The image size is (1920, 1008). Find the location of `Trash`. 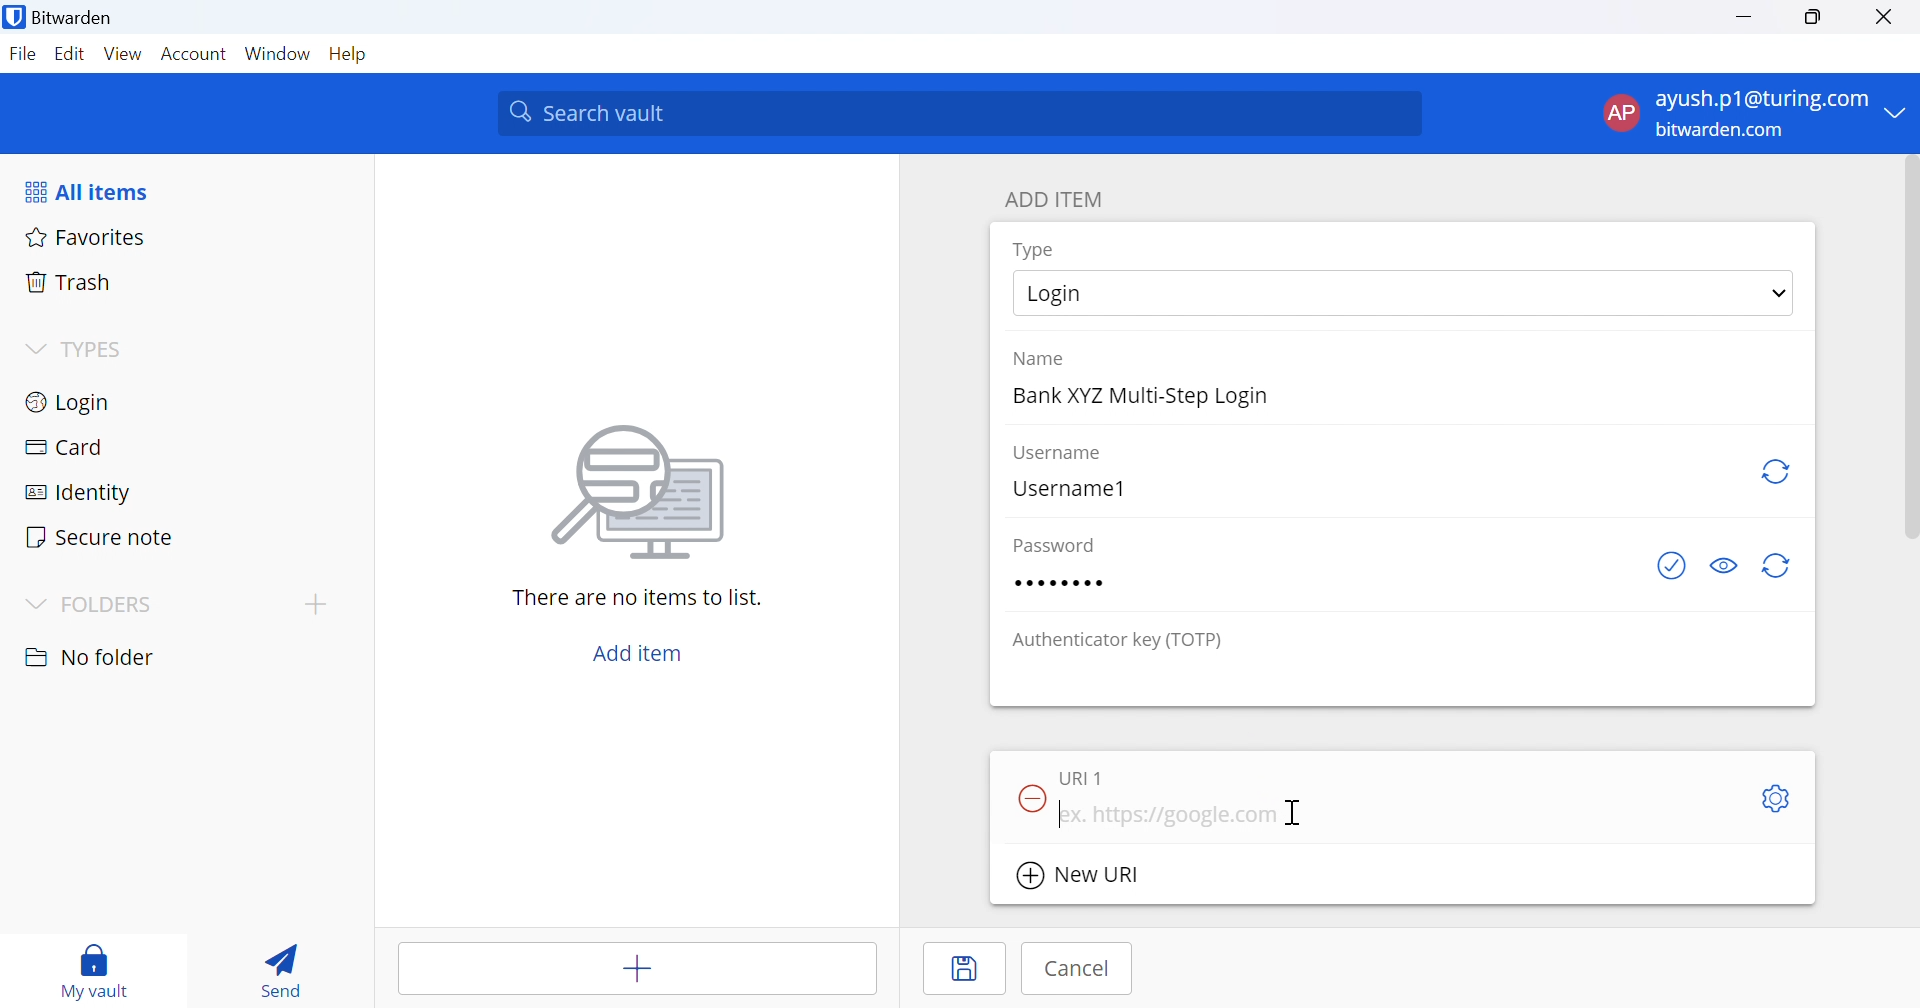

Trash is located at coordinates (69, 281).